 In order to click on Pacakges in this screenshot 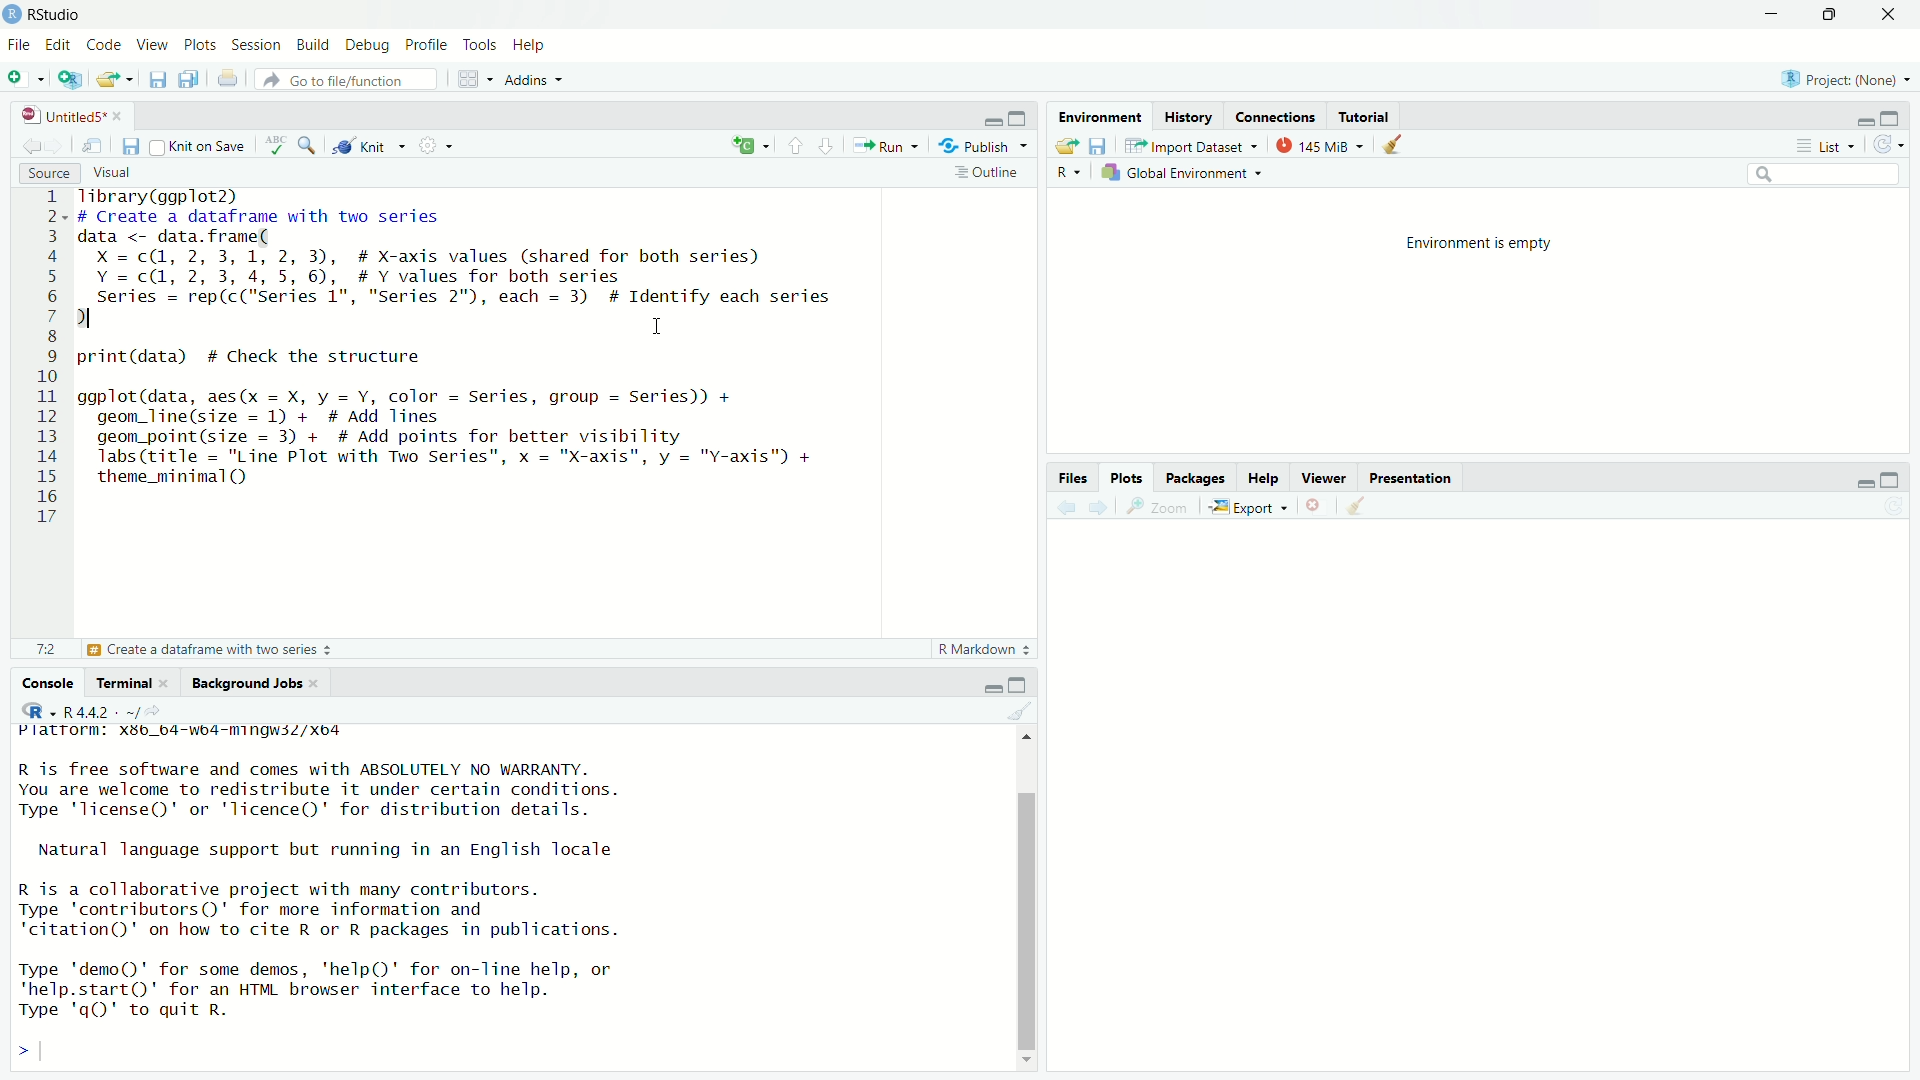, I will do `click(1193, 477)`.